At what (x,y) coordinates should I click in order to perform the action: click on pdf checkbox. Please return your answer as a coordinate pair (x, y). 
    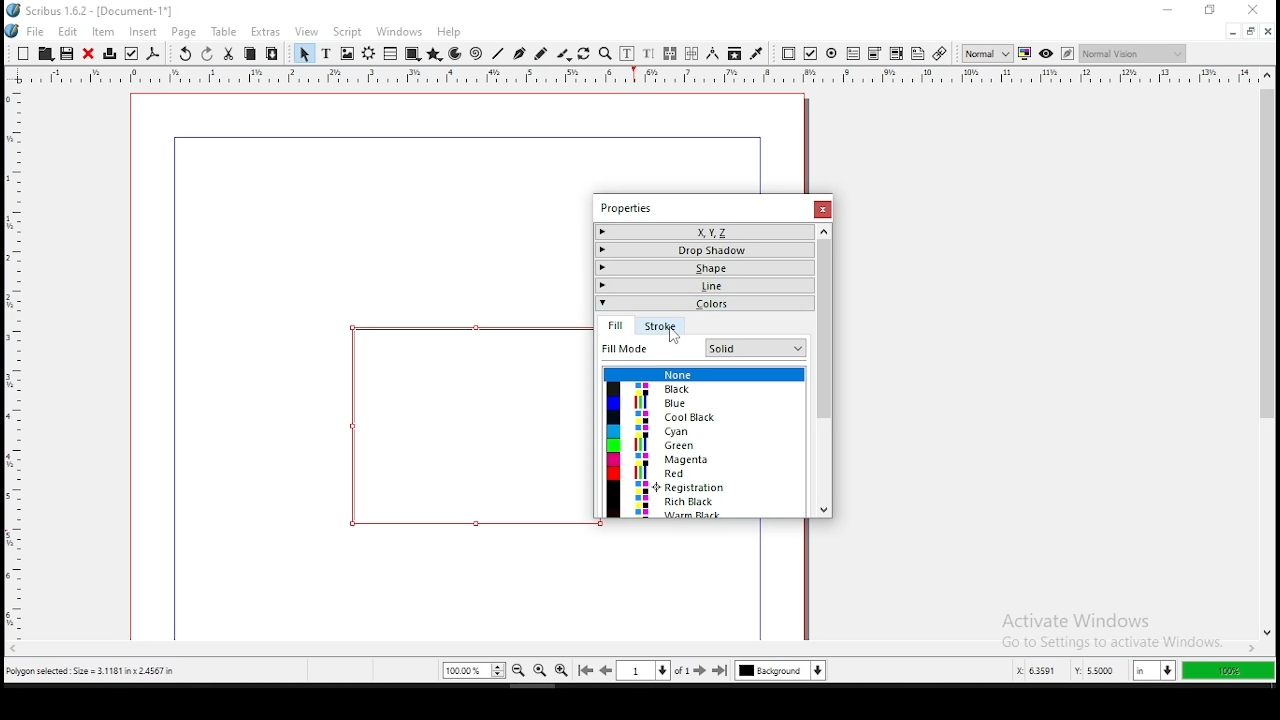
    Looking at the image, I should click on (810, 54).